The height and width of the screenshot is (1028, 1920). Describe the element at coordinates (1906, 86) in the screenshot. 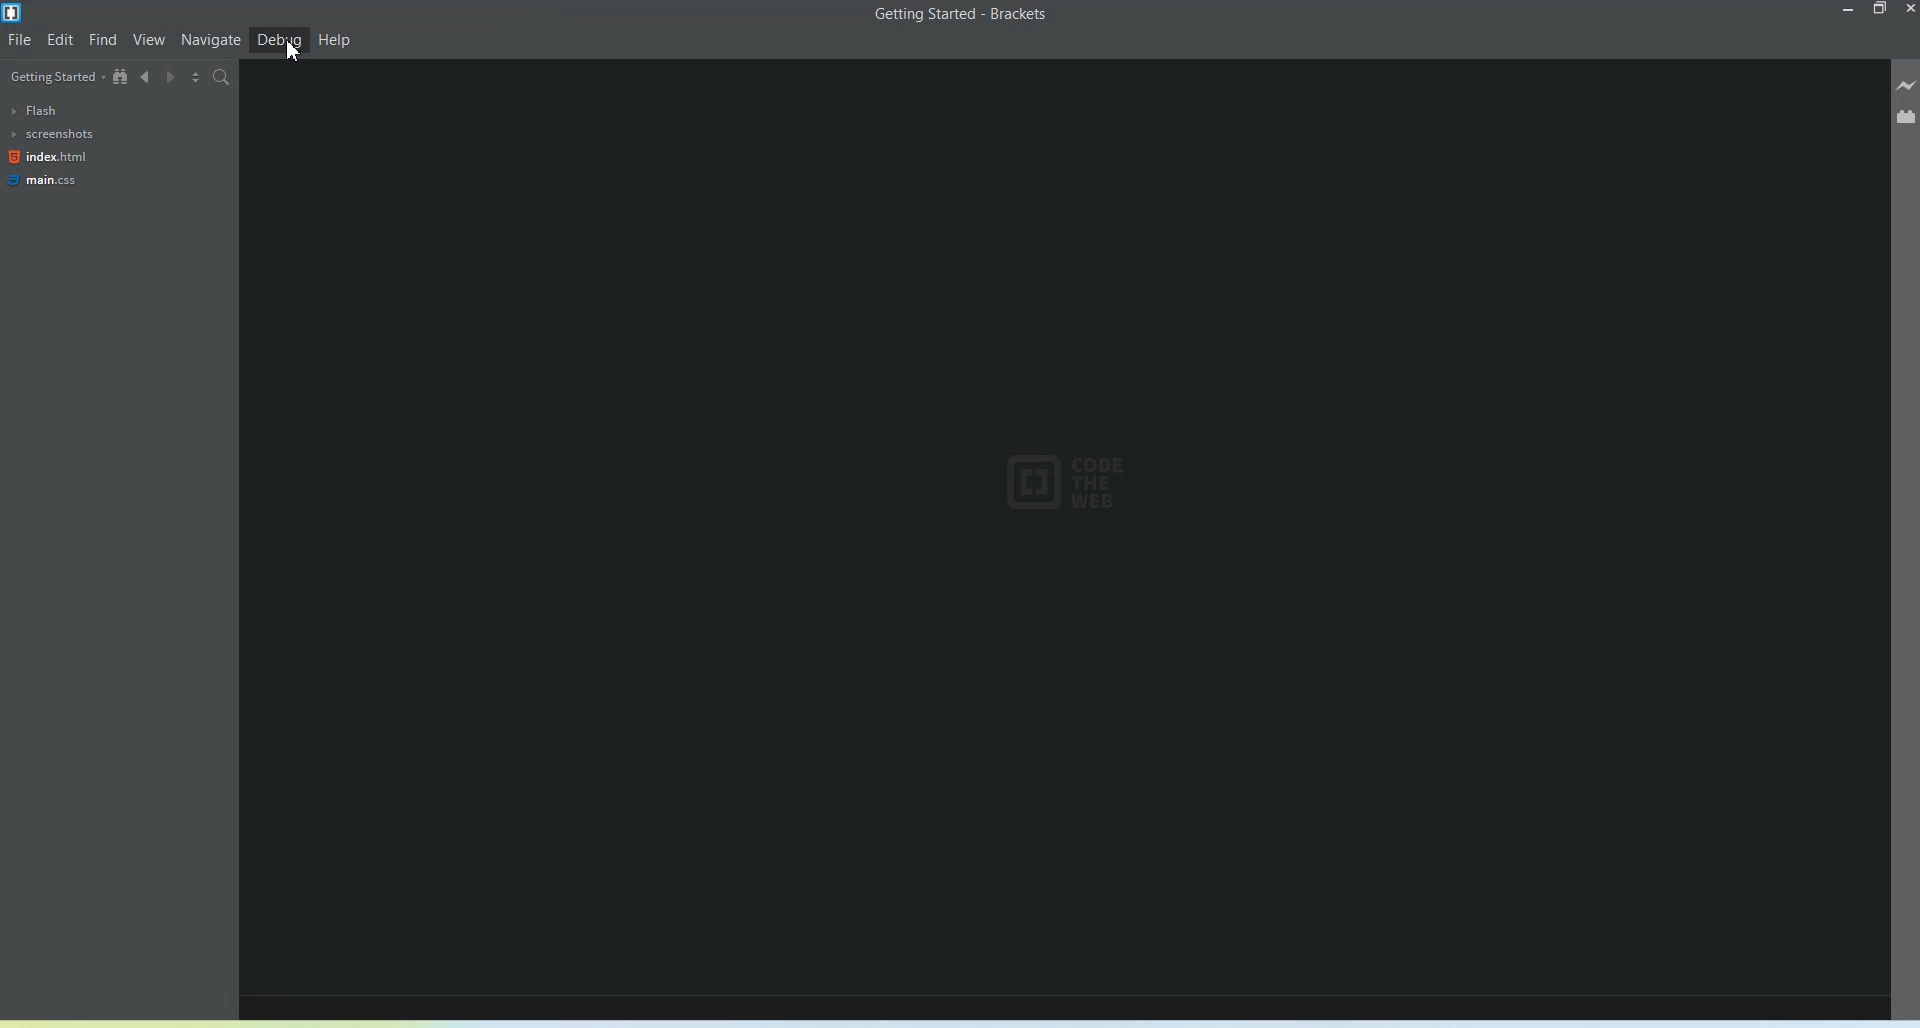

I see `Live Preview` at that location.